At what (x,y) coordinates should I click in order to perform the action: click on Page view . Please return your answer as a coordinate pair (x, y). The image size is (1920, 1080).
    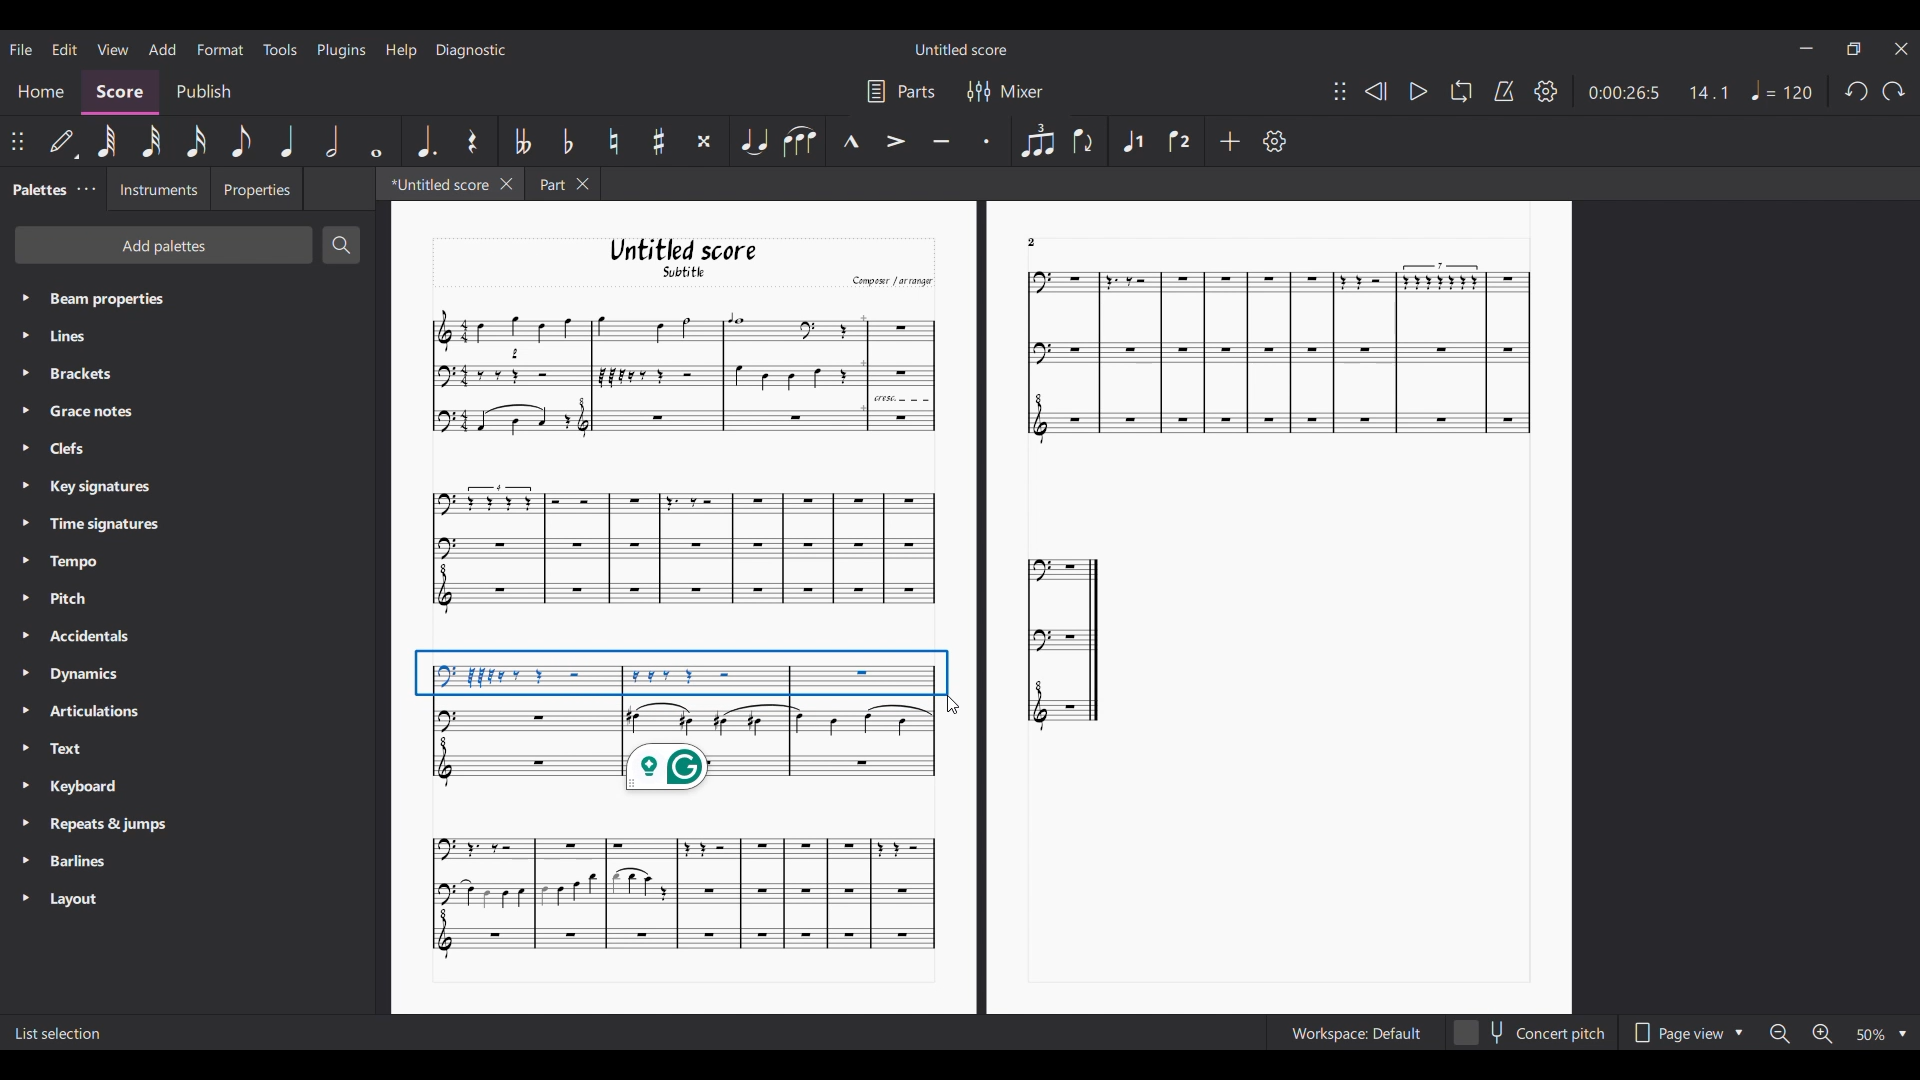
    Looking at the image, I should click on (1687, 1032).